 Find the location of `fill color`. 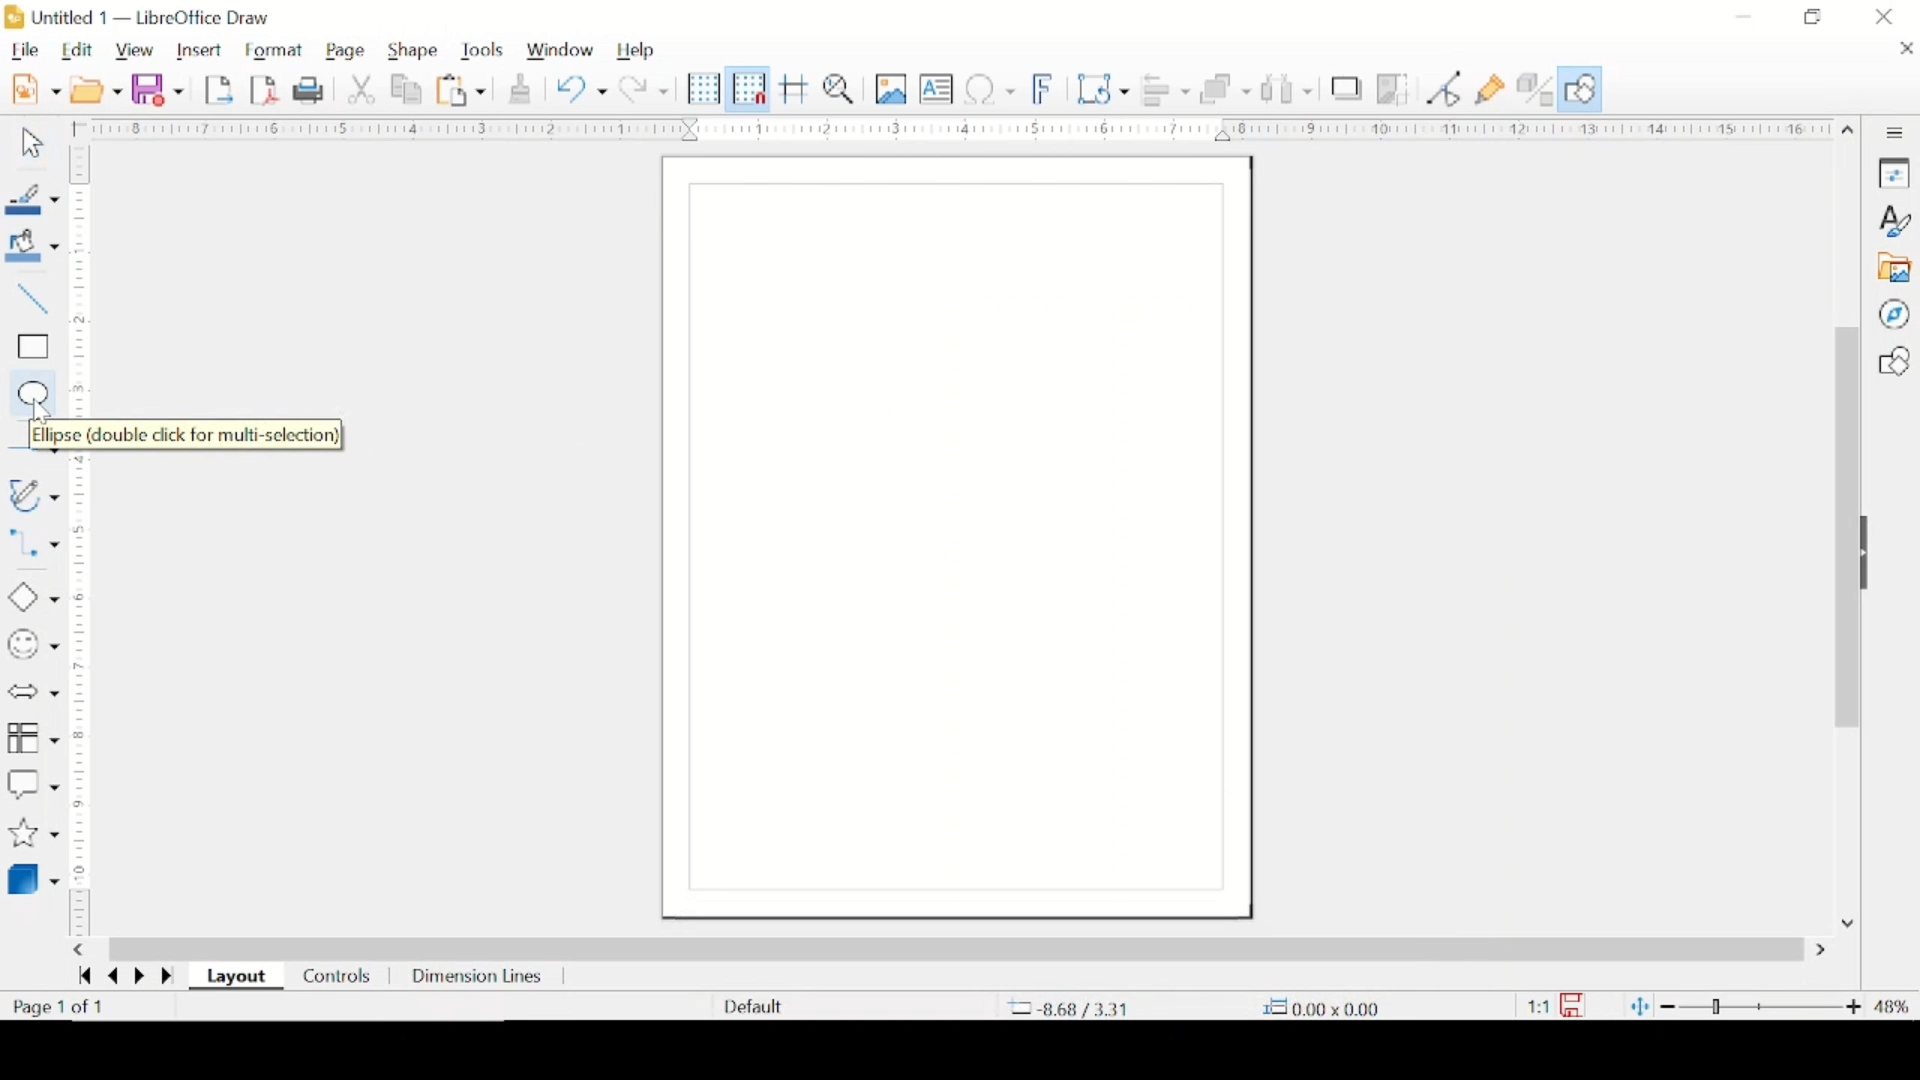

fill color is located at coordinates (35, 246).